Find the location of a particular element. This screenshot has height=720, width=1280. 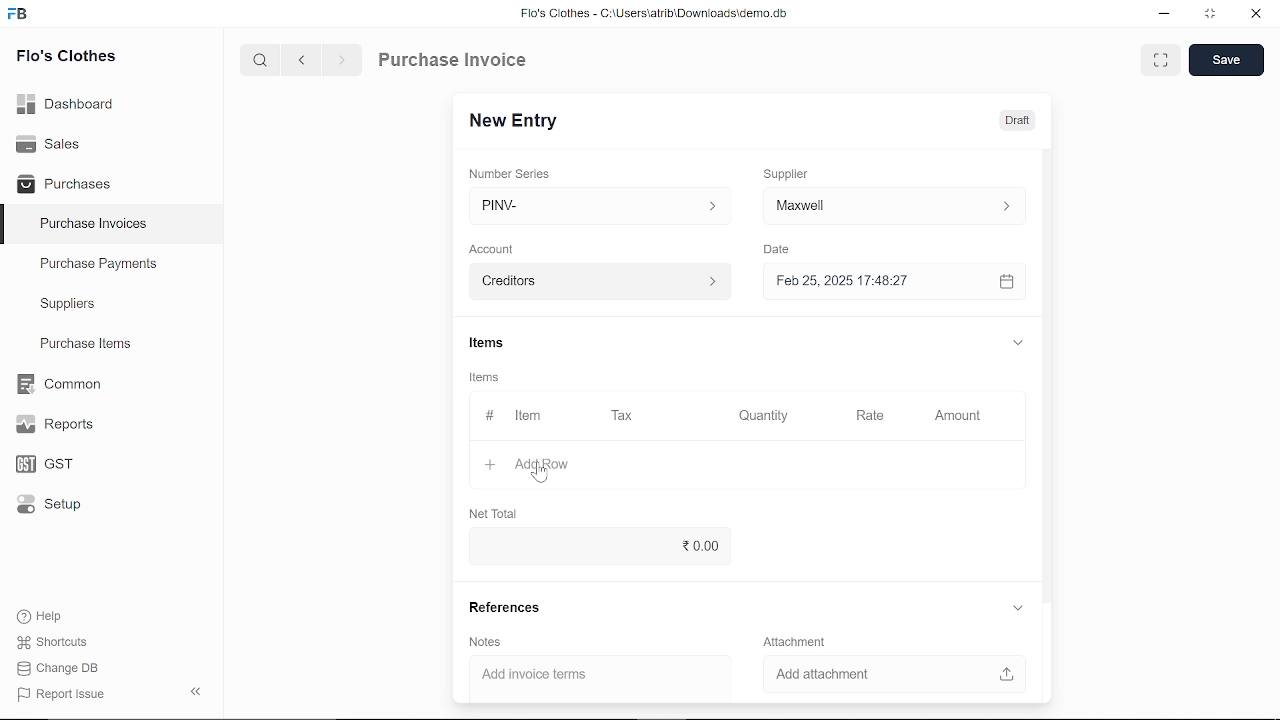

close is located at coordinates (1254, 16).